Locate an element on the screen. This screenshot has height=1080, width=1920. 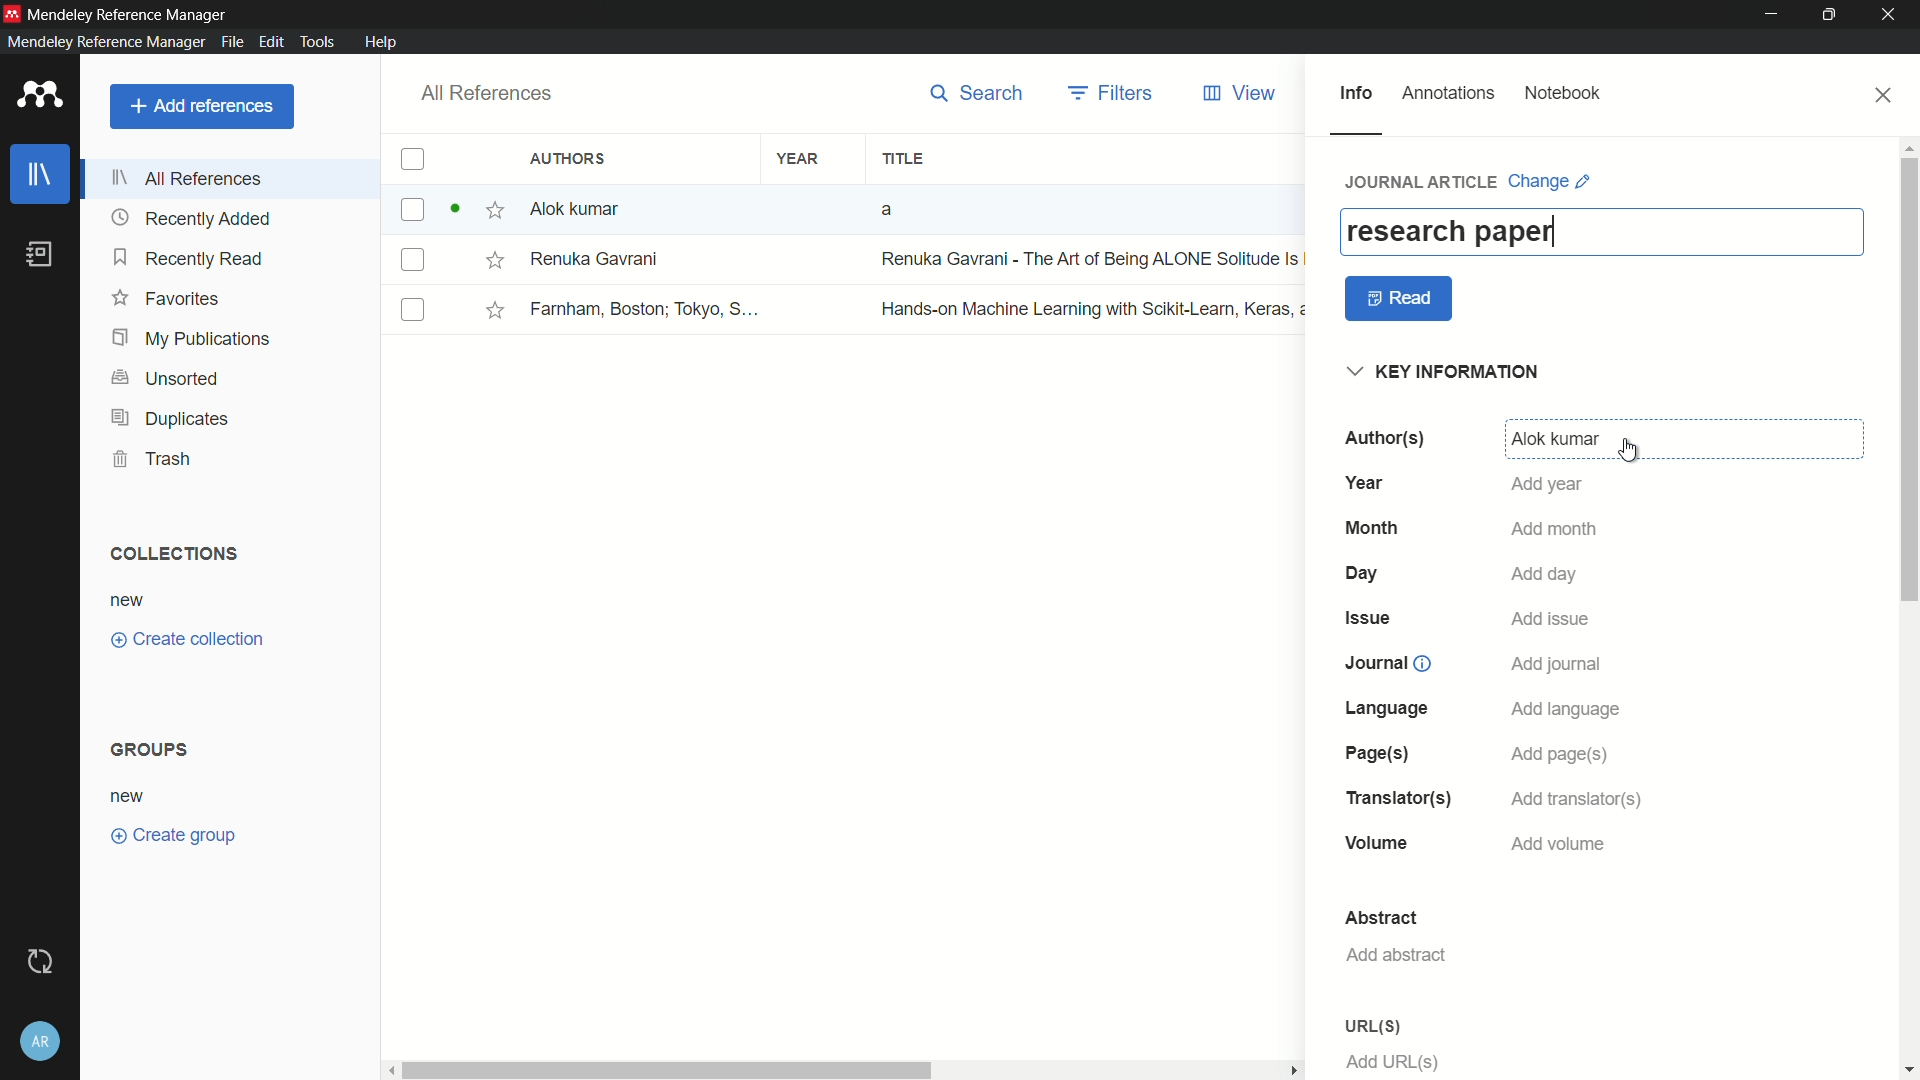
help menu is located at coordinates (380, 42).